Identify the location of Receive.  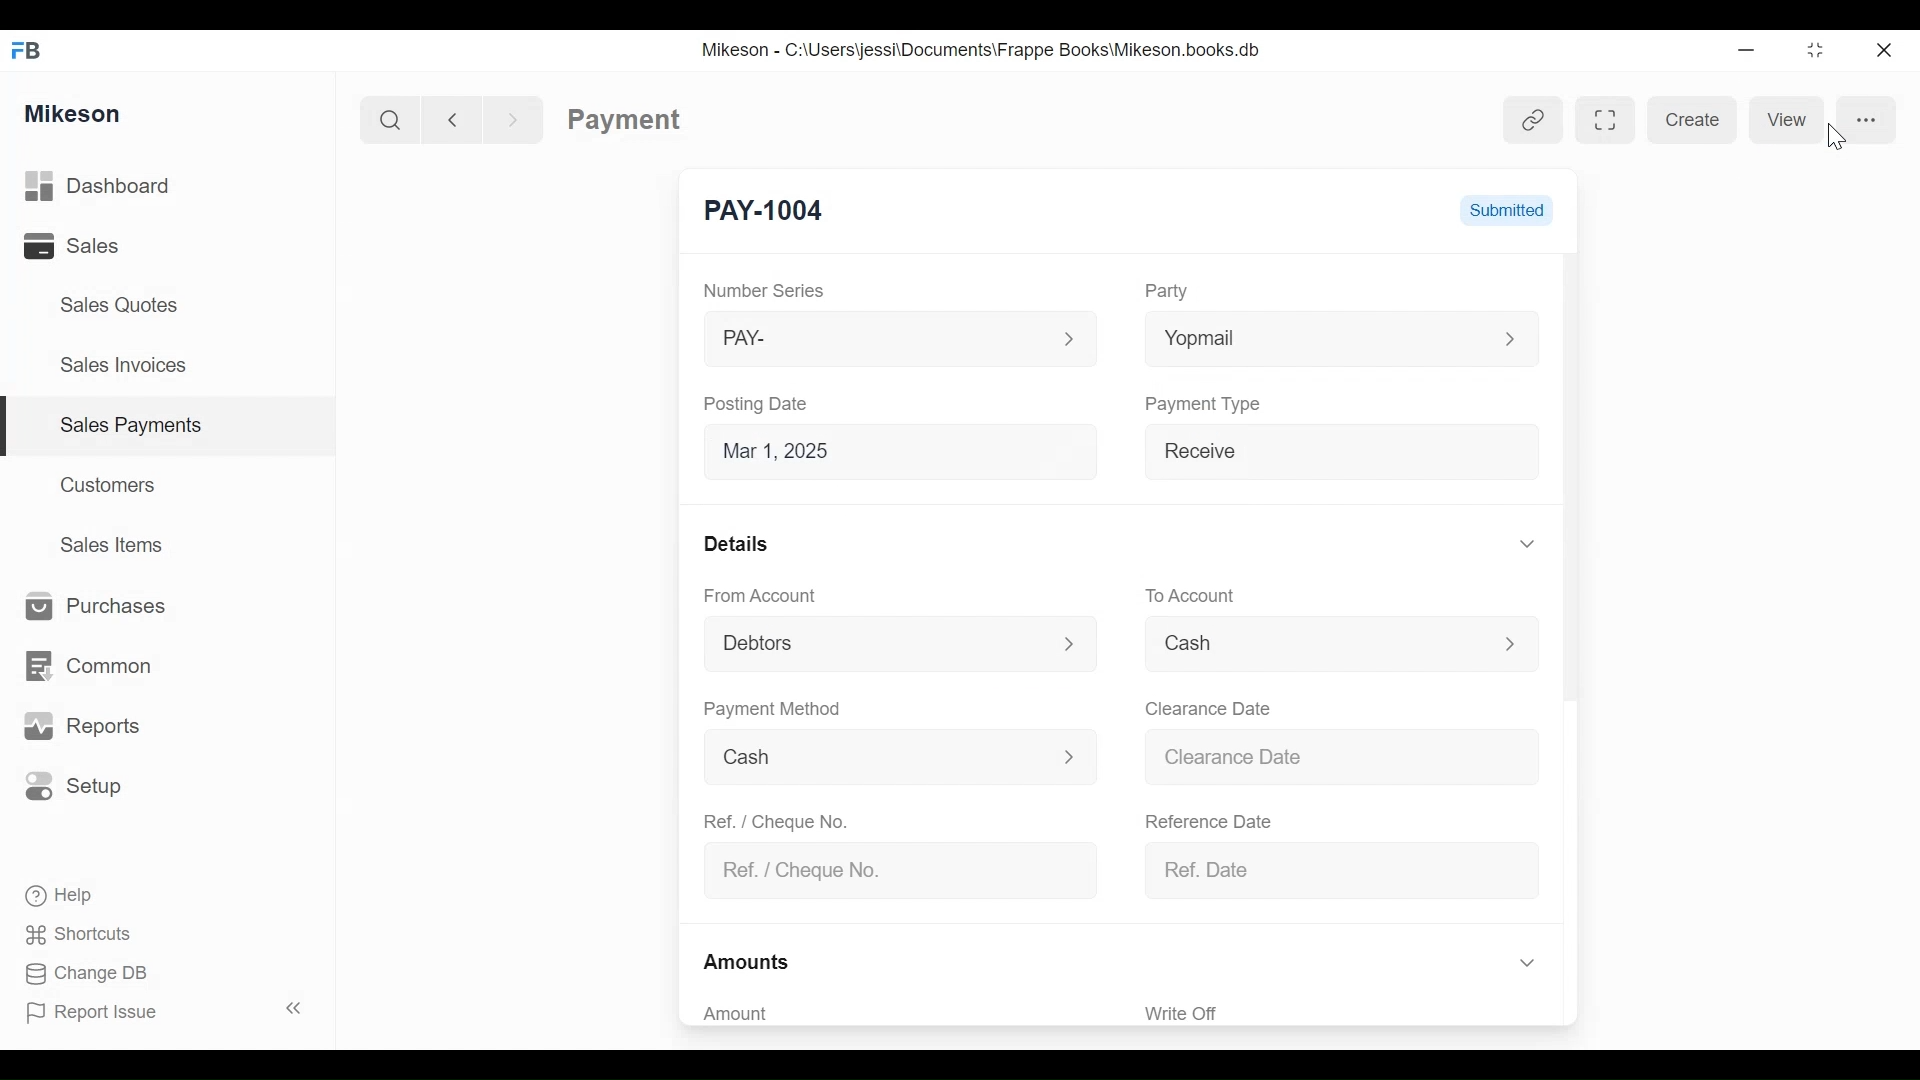
(1352, 455).